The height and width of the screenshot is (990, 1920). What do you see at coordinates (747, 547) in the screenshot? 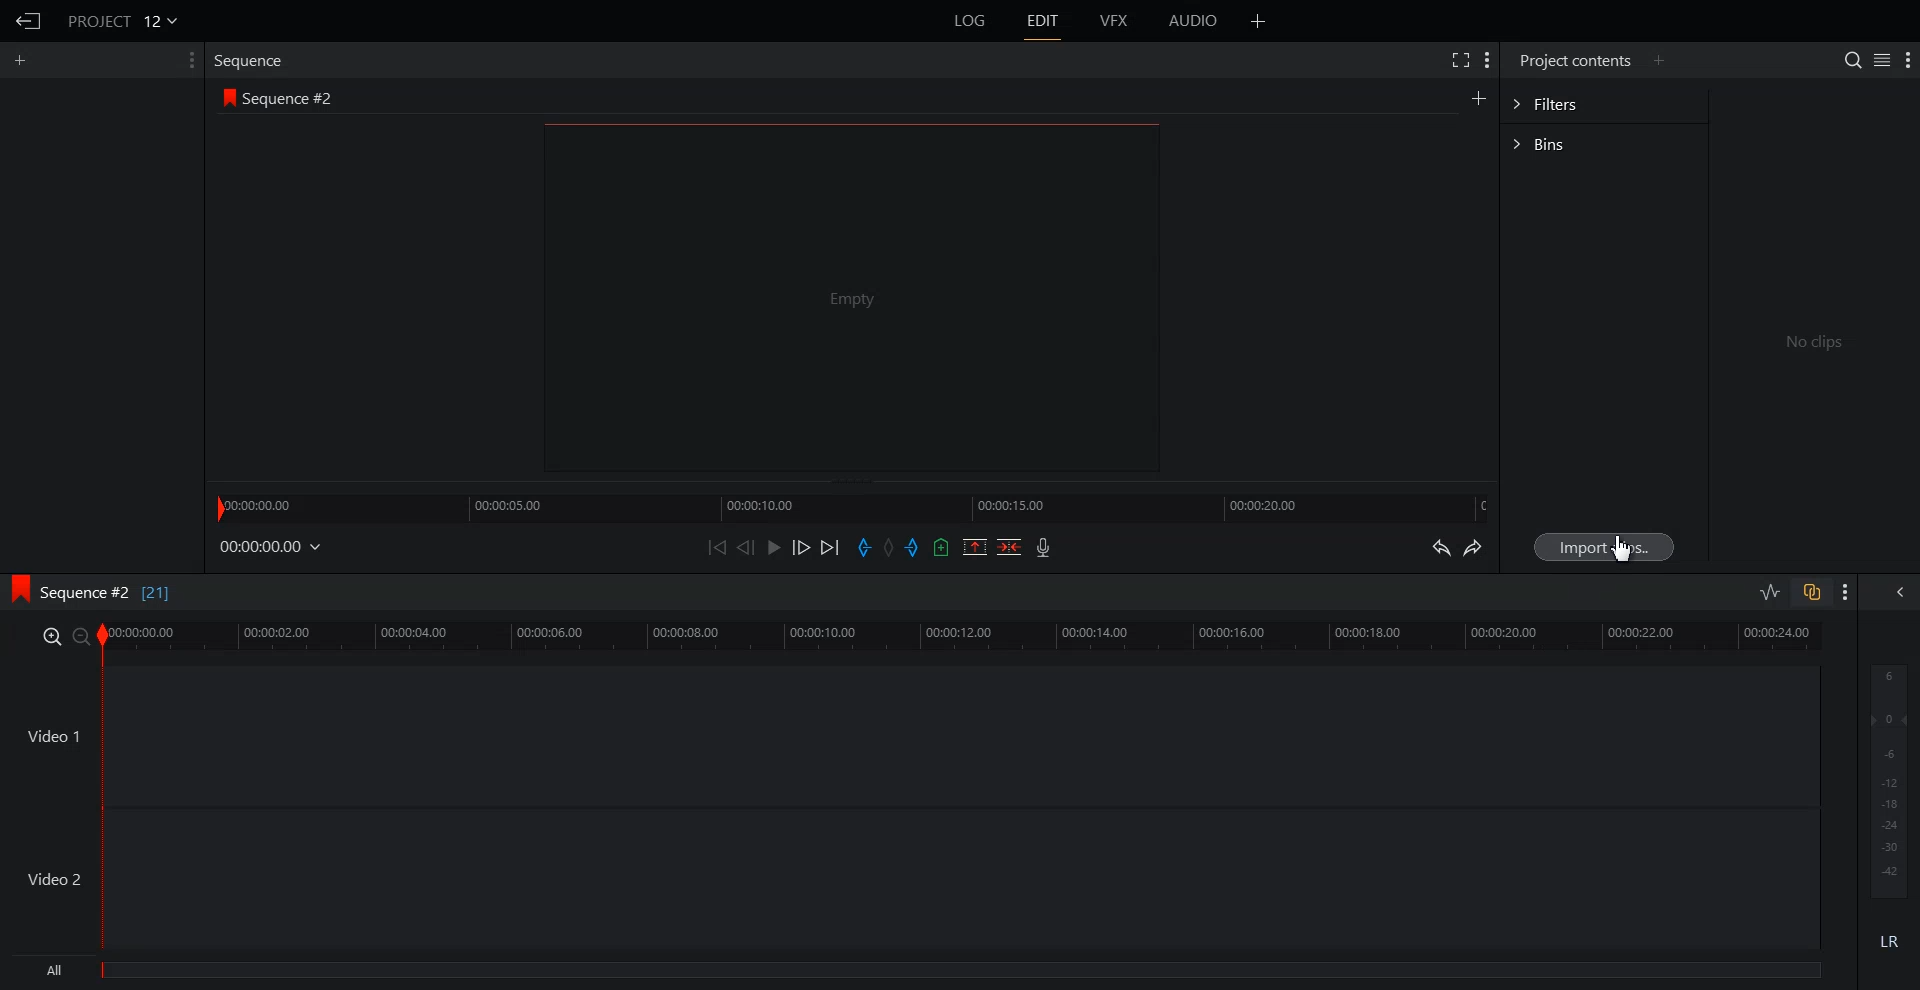
I see `Nudge One Frame Back` at bounding box center [747, 547].